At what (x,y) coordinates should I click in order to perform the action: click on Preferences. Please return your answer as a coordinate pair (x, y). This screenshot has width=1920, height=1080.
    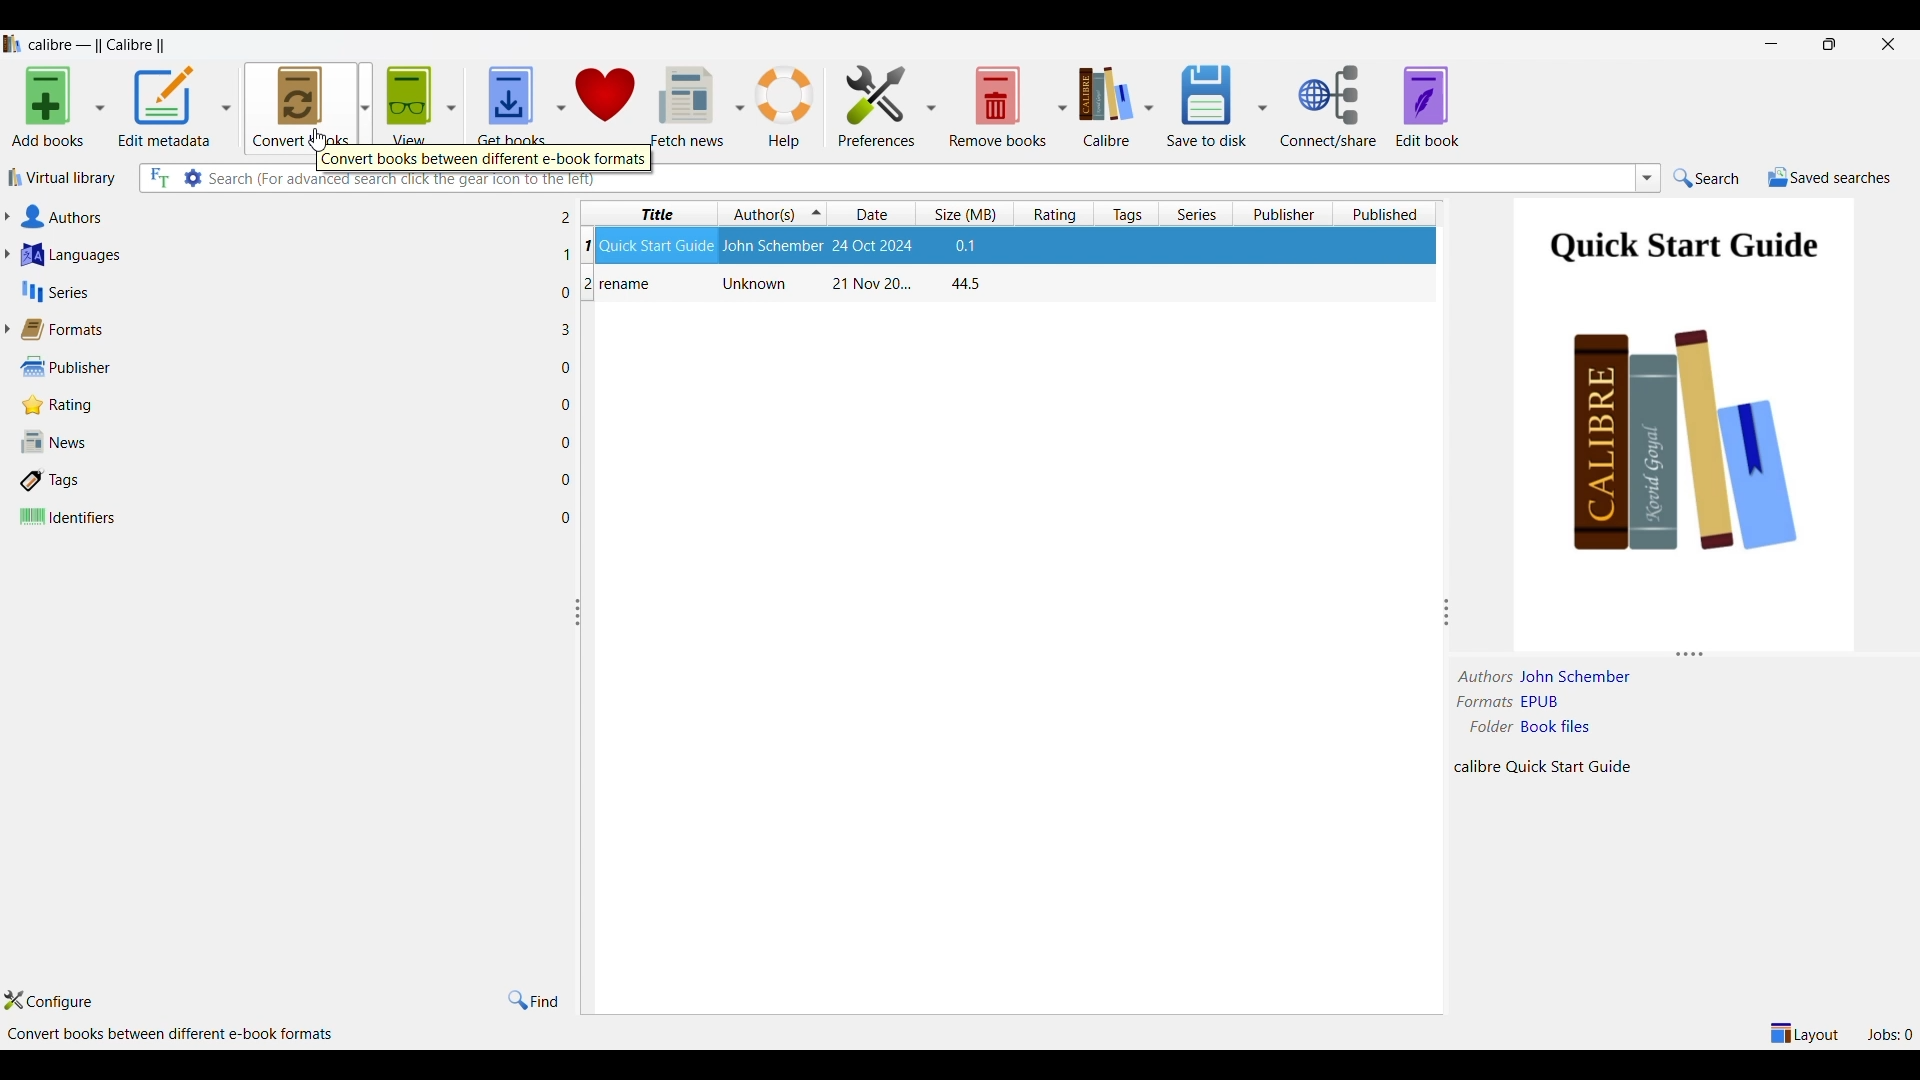
    Looking at the image, I should click on (877, 104).